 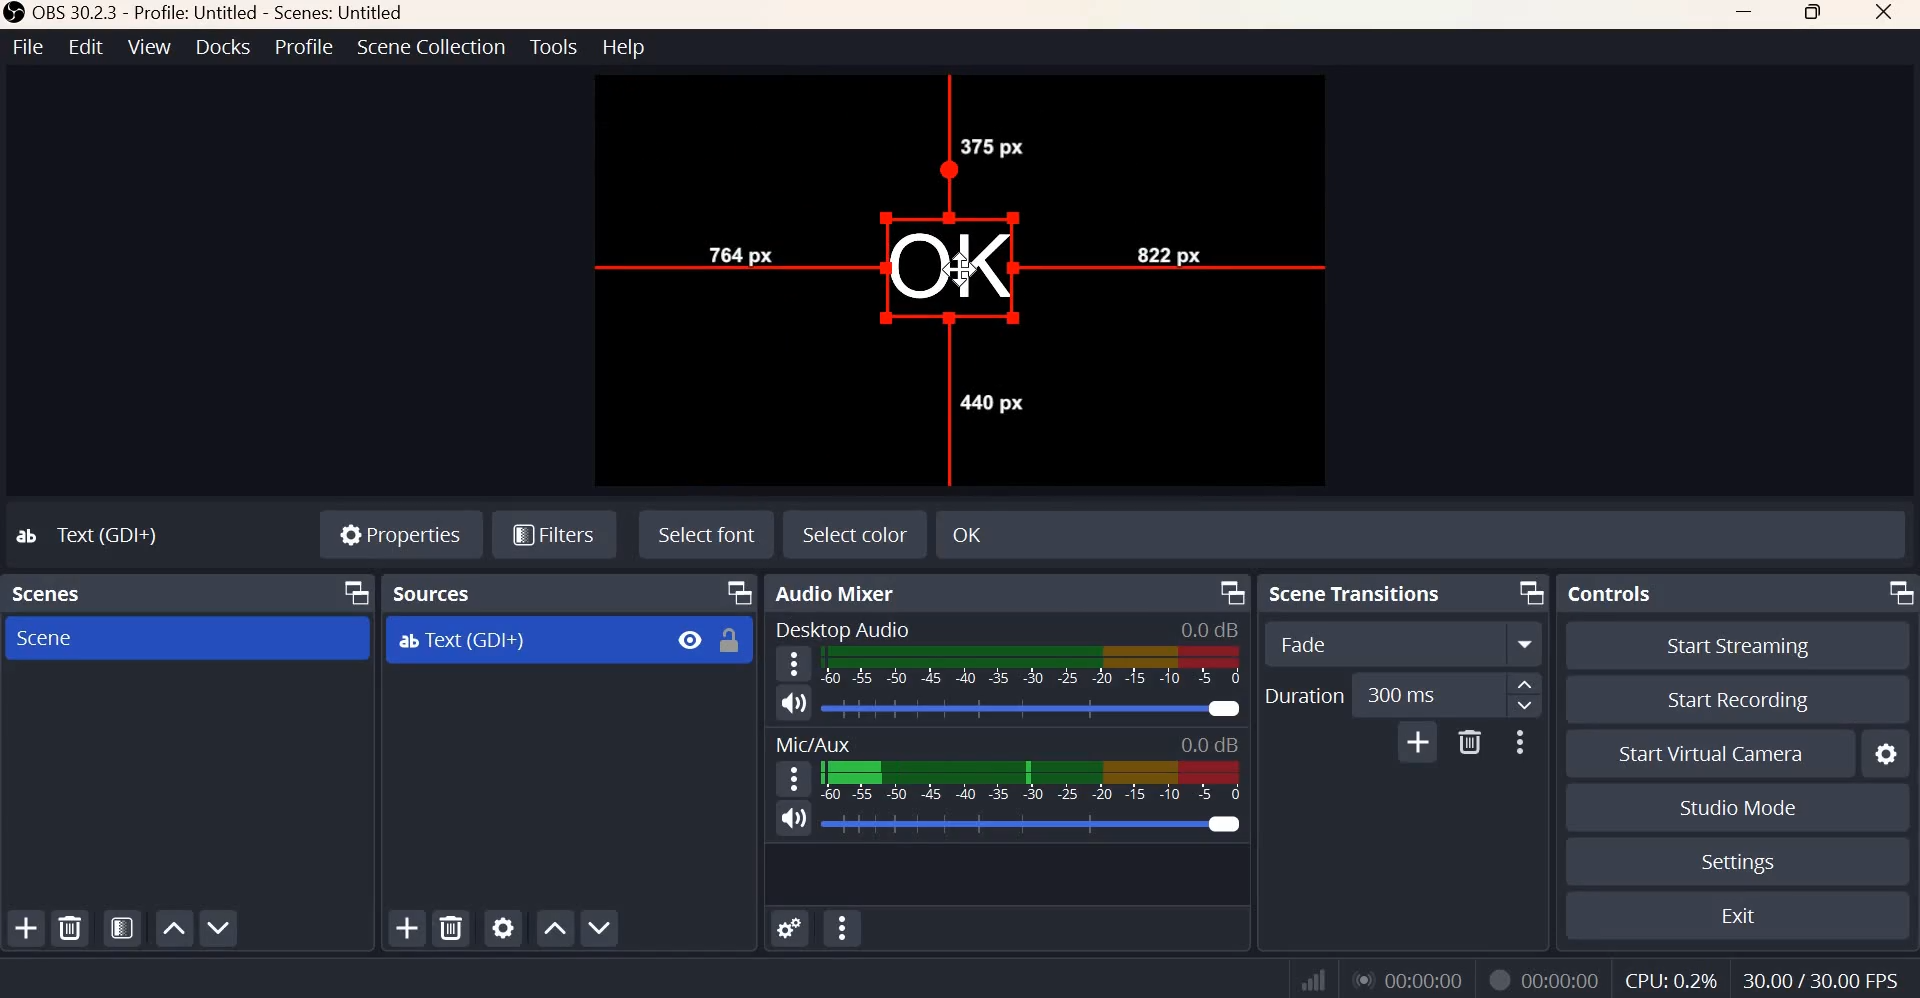 What do you see at coordinates (1525, 683) in the screenshot?
I see `increase duration` at bounding box center [1525, 683].